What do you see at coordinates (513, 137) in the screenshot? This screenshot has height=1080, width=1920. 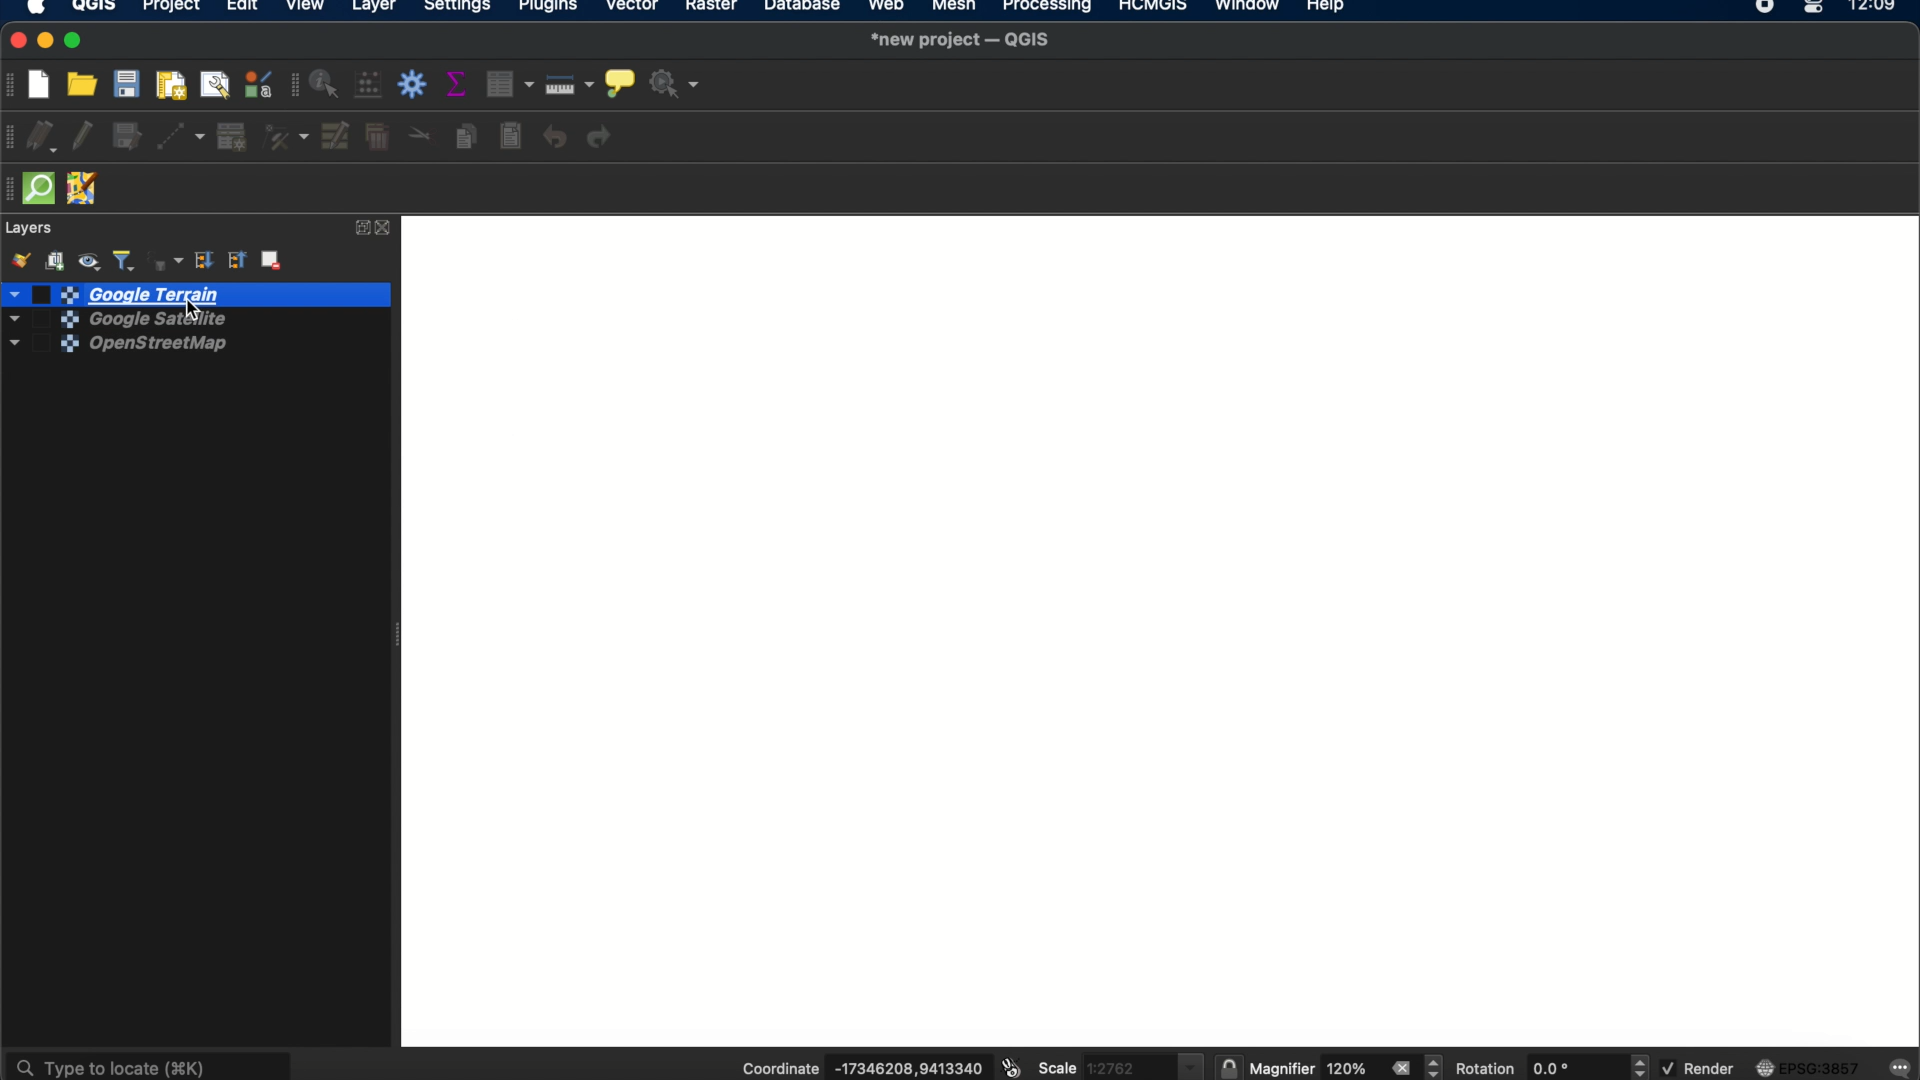 I see `paste features` at bounding box center [513, 137].